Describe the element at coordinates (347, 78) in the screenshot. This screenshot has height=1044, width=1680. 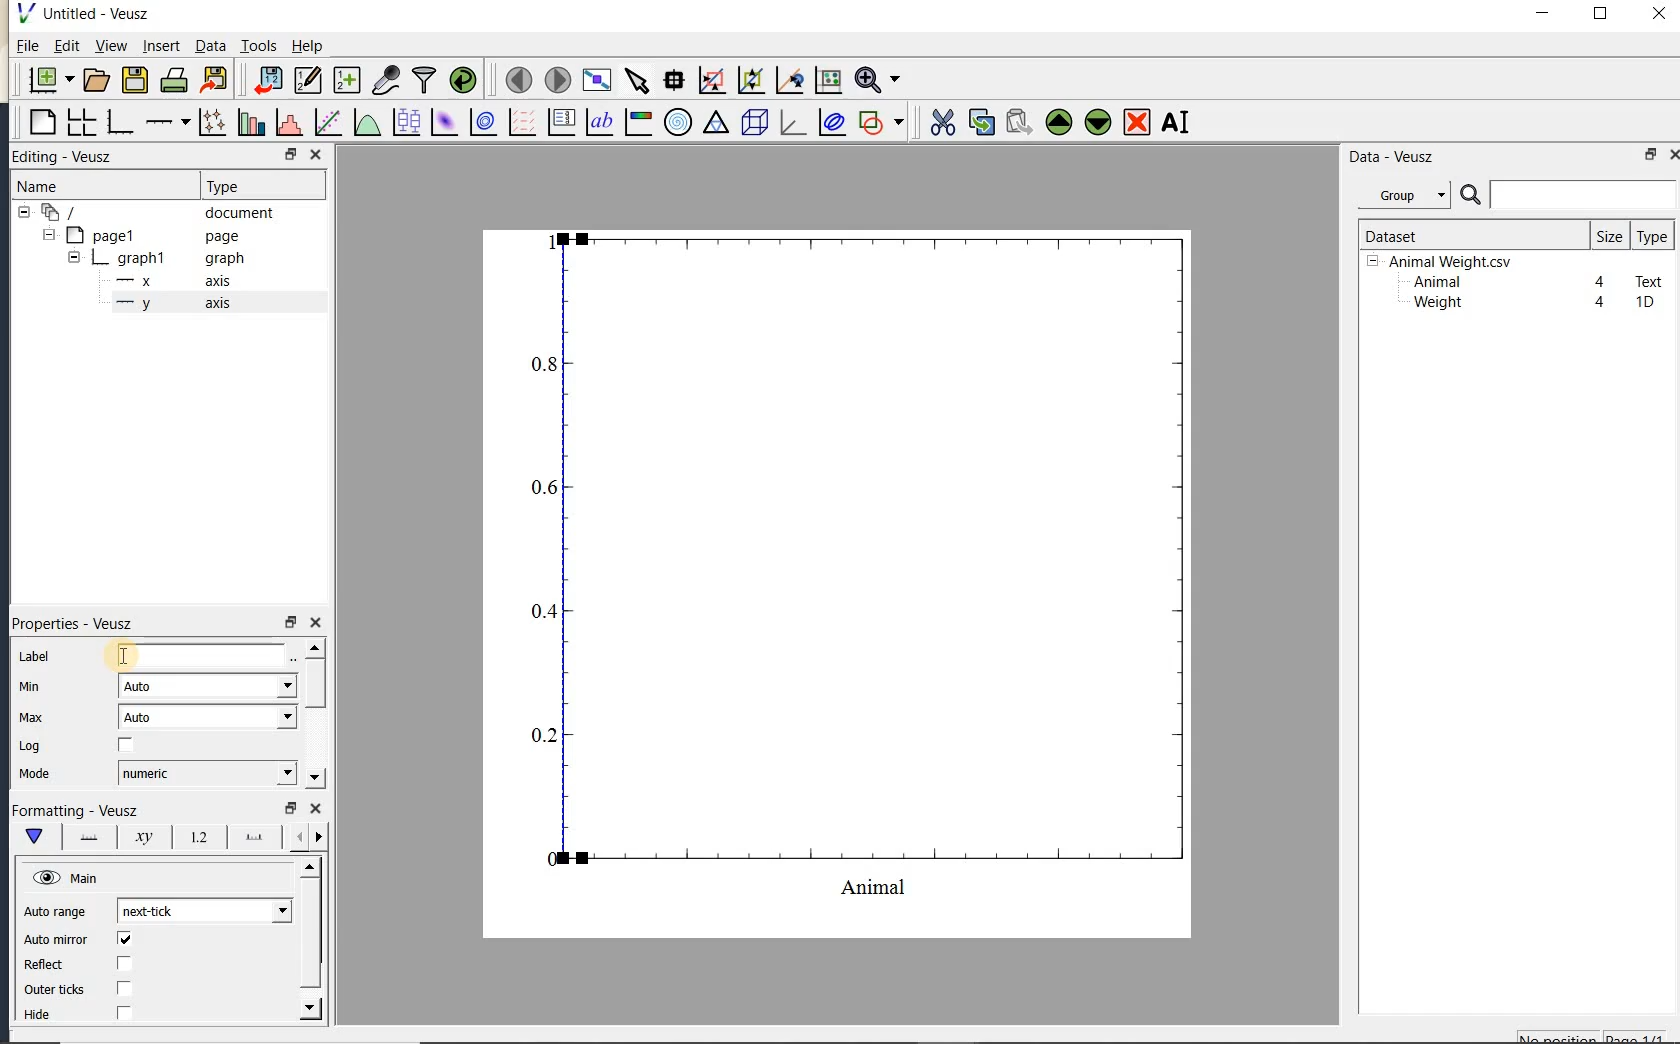
I see `create new datasets` at that location.